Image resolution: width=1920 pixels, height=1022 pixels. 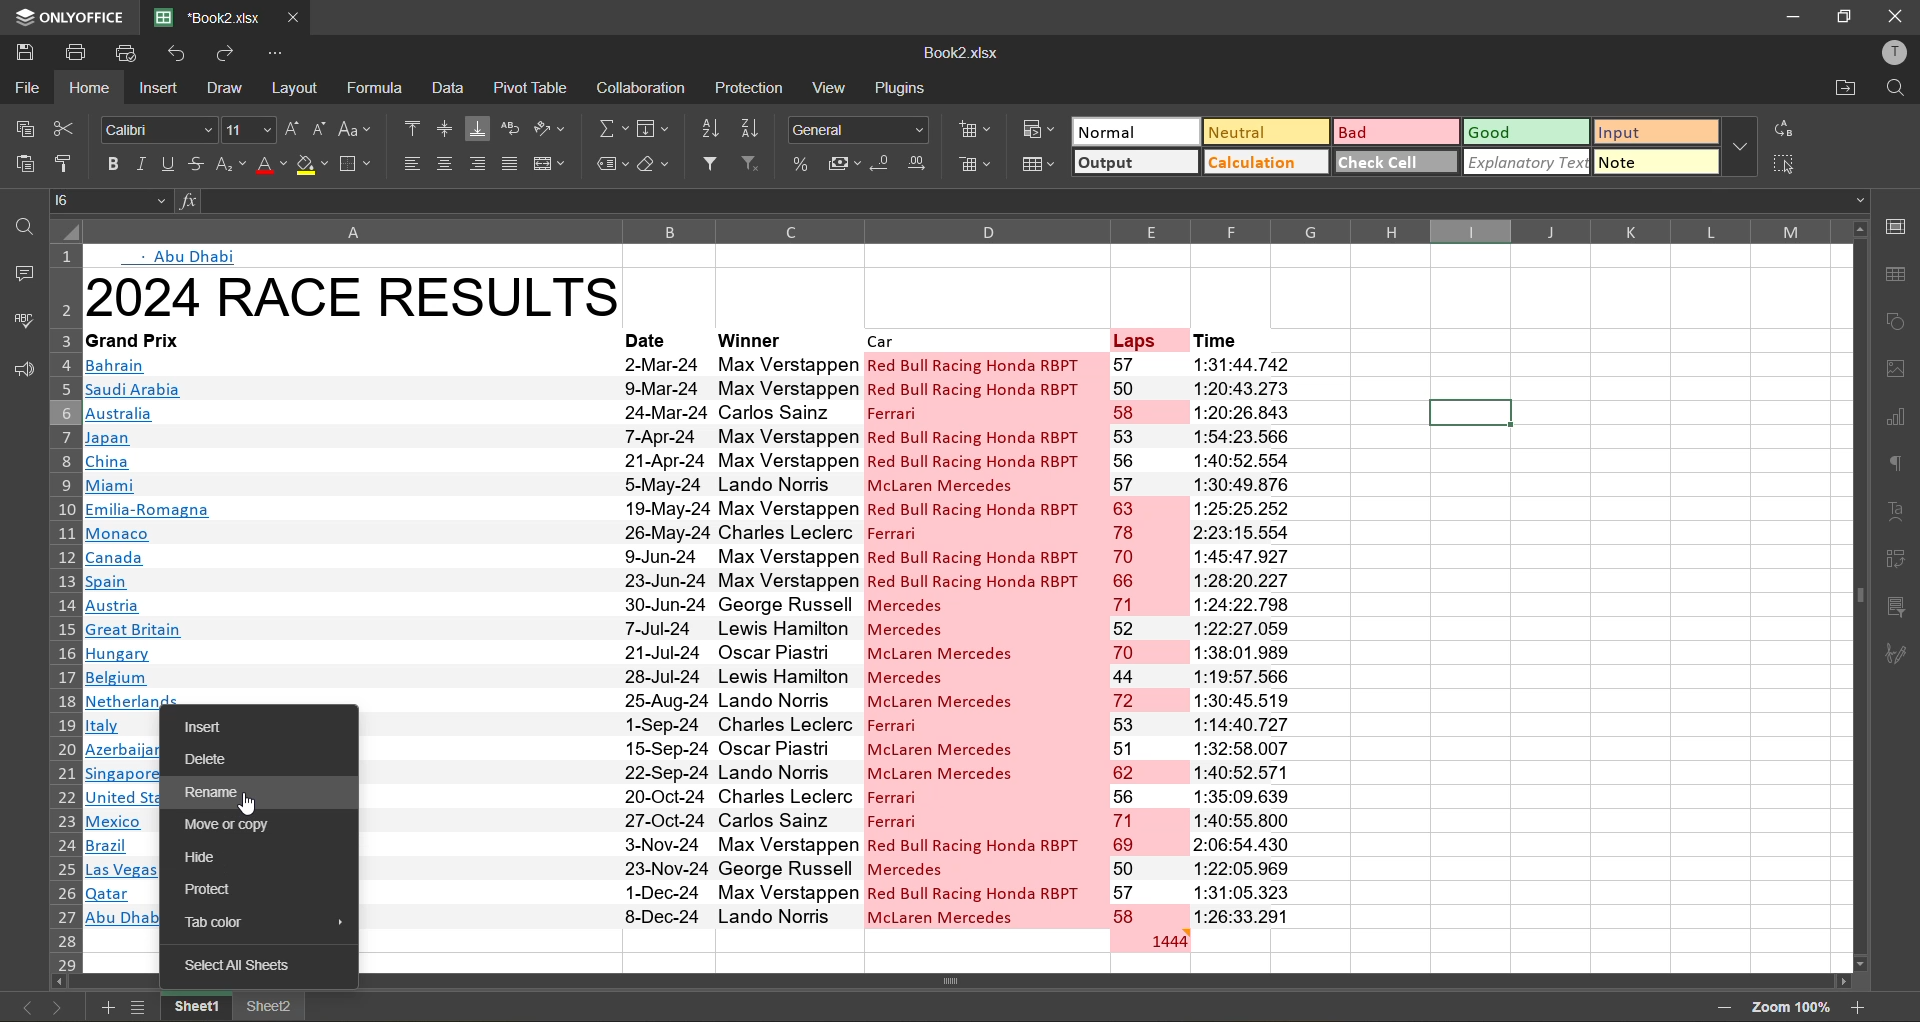 I want to click on charts, so click(x=1901, y=421).